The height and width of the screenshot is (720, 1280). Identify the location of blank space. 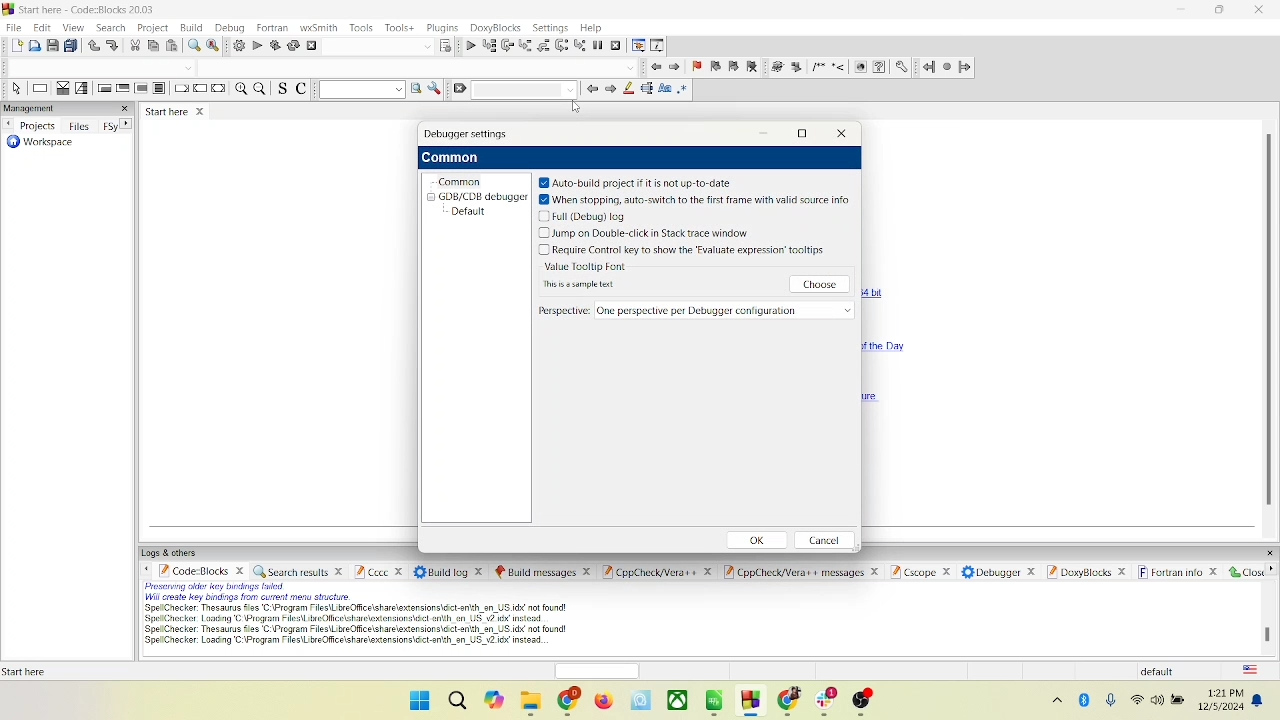
(528, 91).